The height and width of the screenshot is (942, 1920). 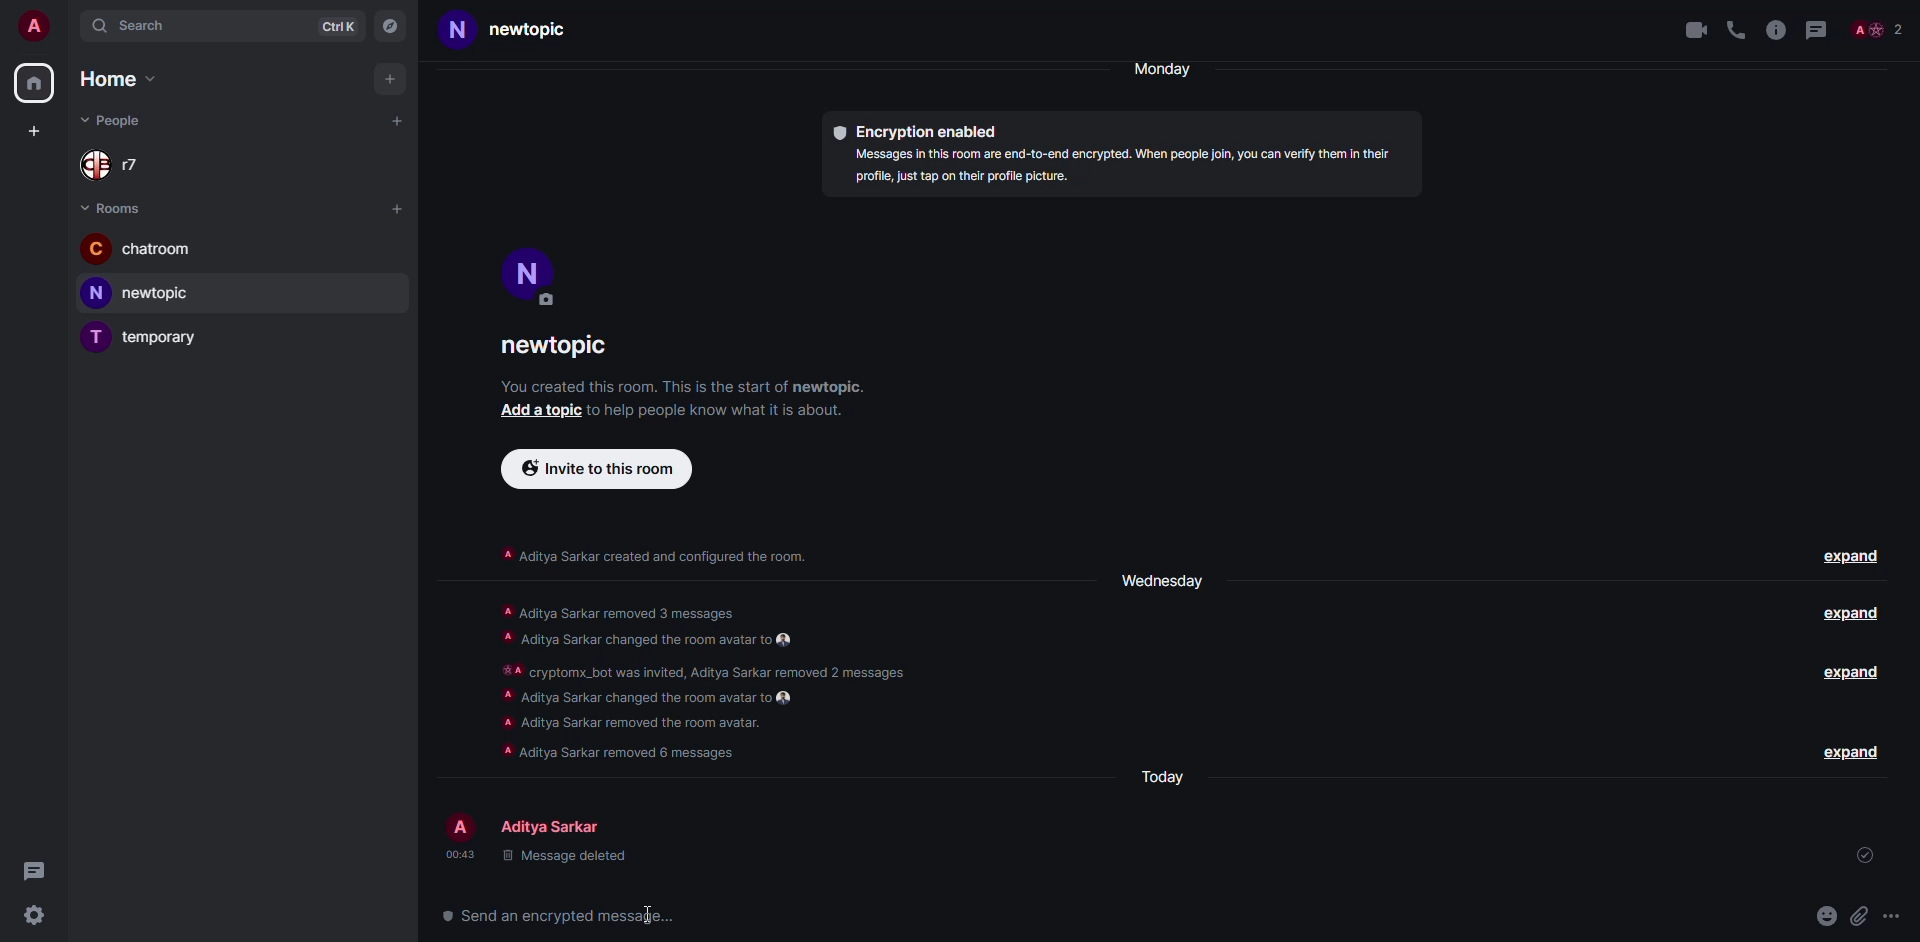 I want to click on search, so click(x=135, y=27).